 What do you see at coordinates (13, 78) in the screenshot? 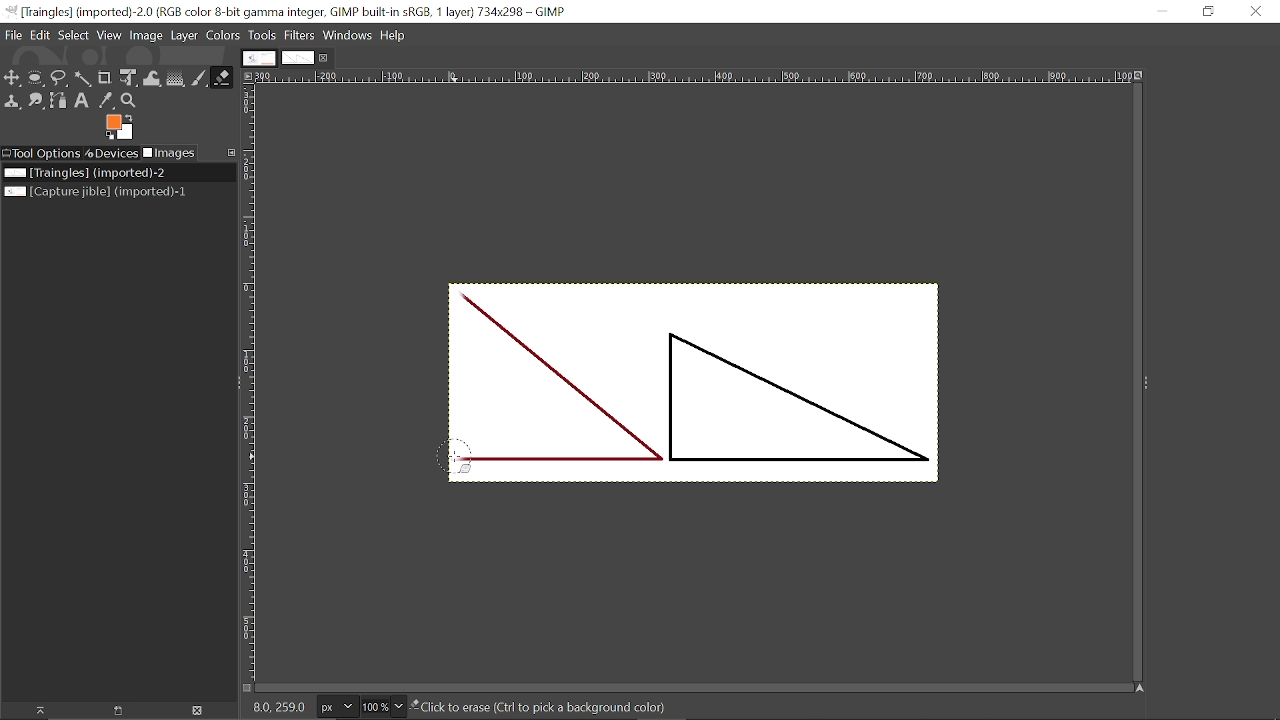
I see `Move tool` at bounding box center [13, 78].